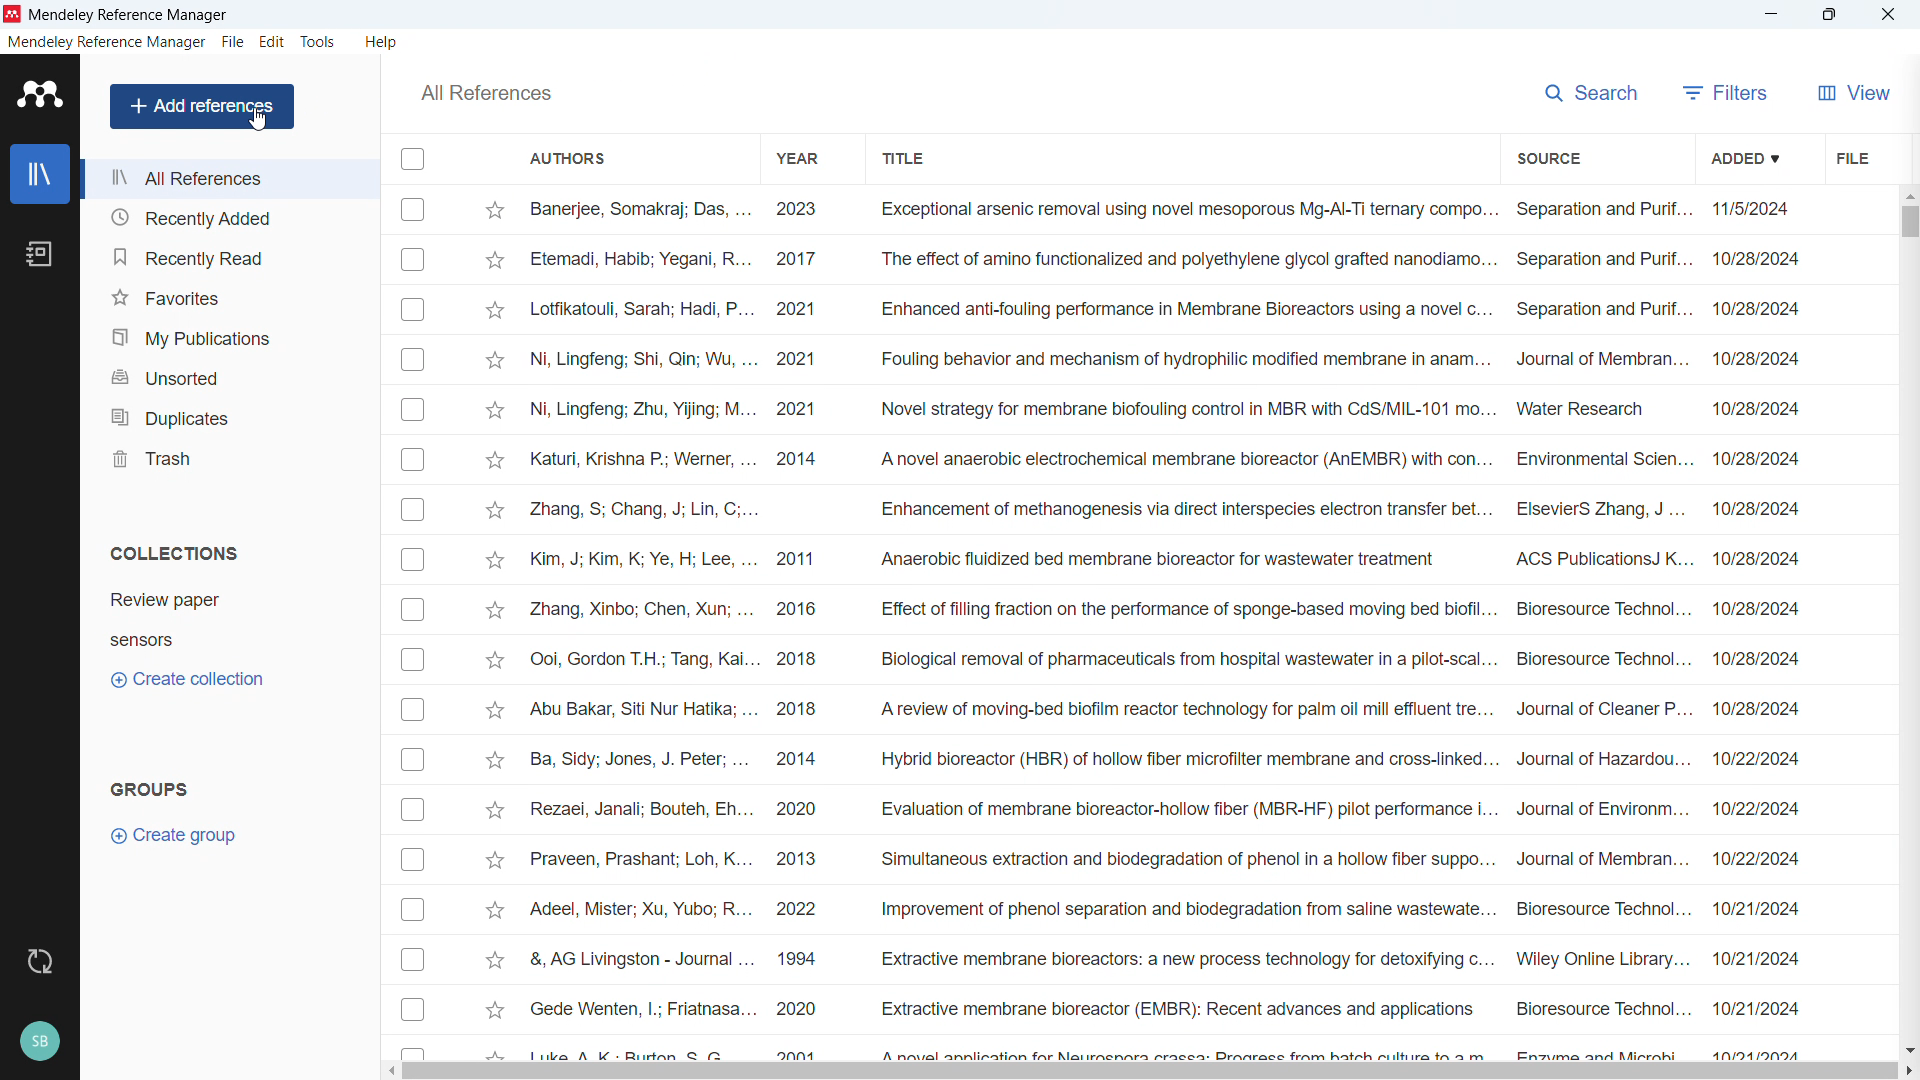  I want to click on Mendeley reference manager , so click(107, 42).